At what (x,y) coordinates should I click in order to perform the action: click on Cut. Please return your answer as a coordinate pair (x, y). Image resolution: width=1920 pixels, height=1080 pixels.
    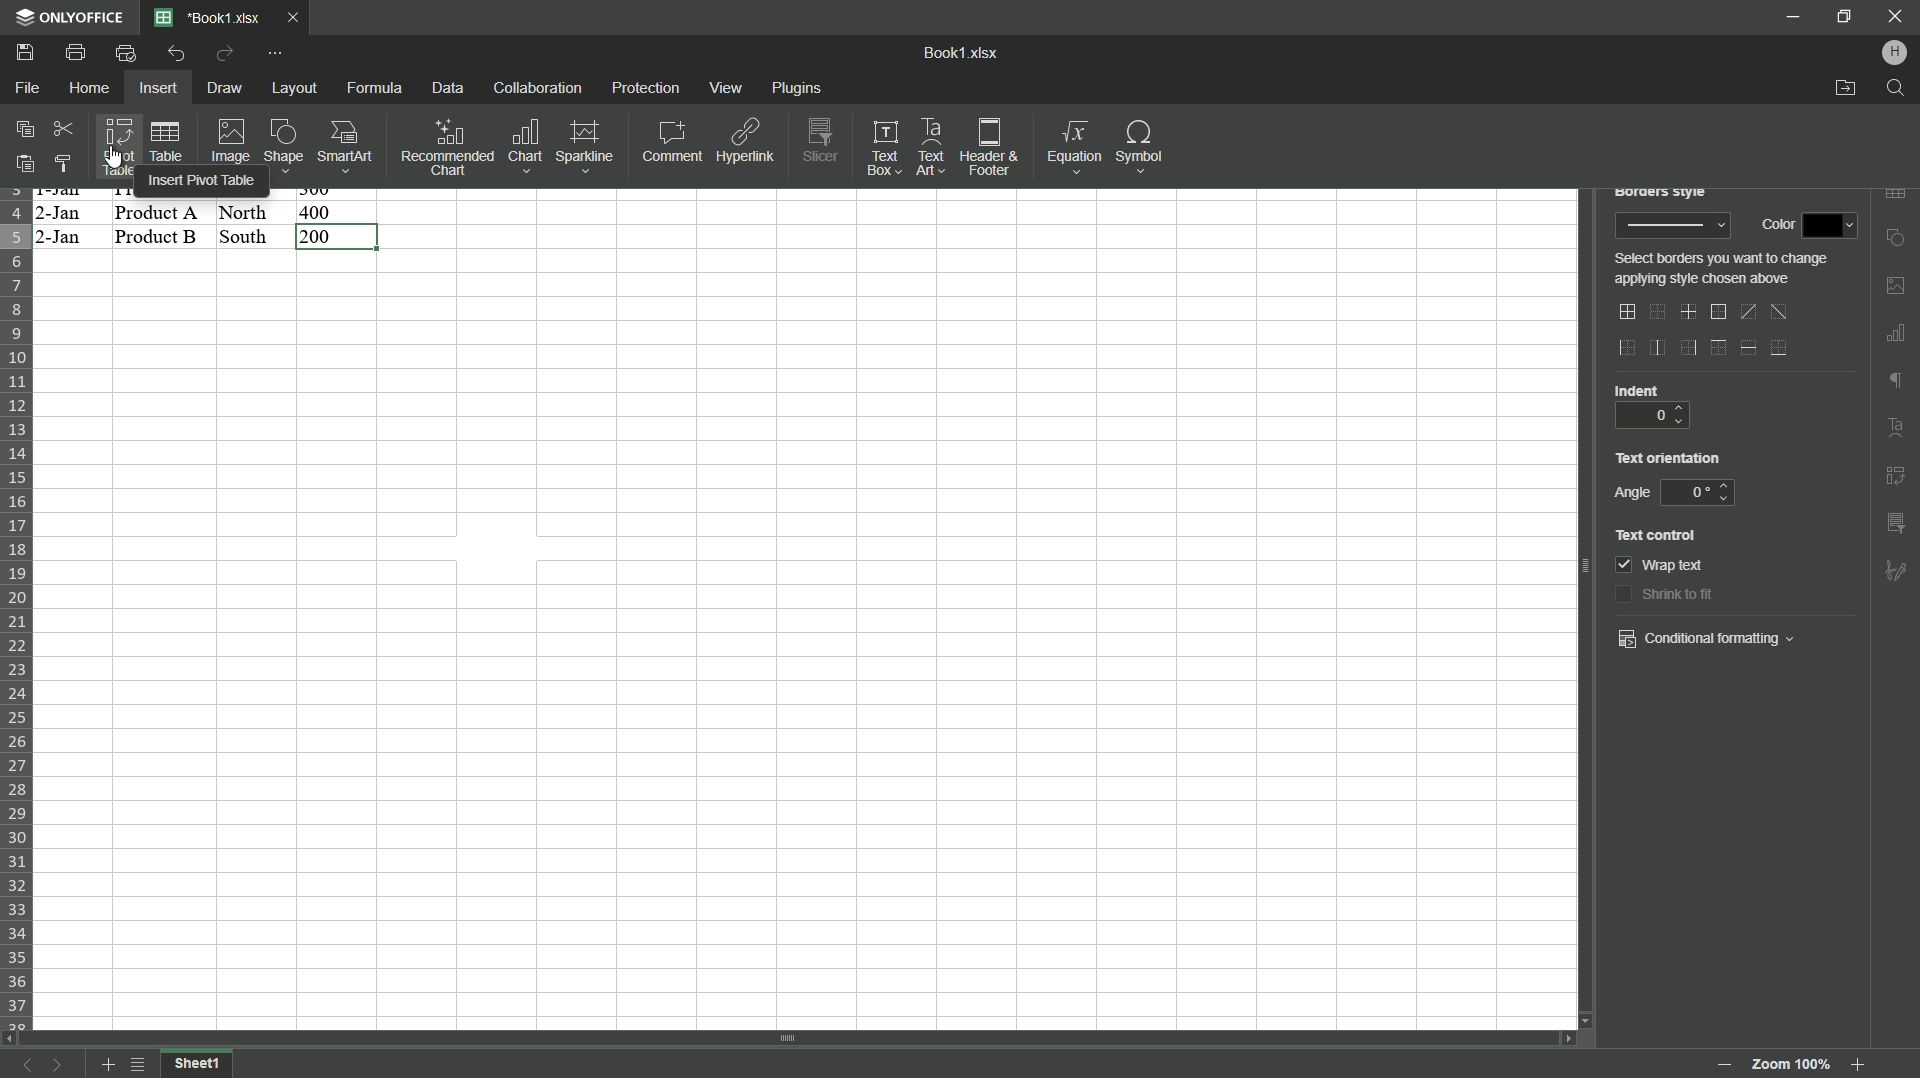
    Looking at the image, I should click on (64, 129).